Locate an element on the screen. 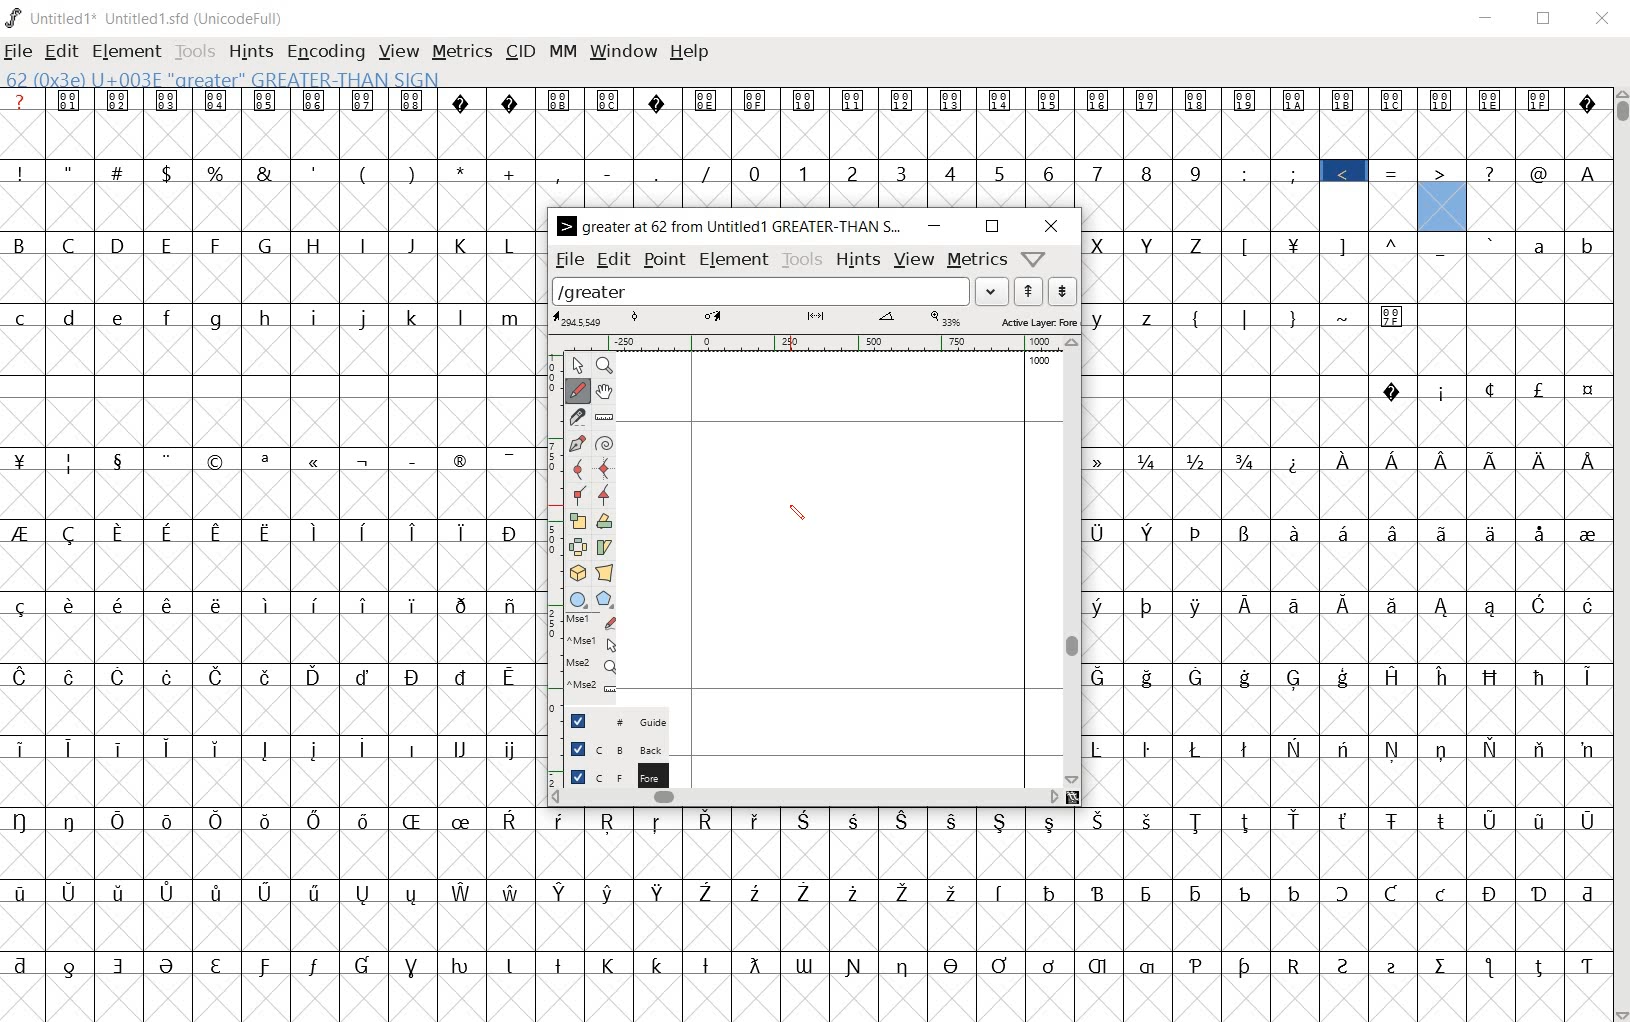  draw a freehand curve is located at coordinates (578, 391).